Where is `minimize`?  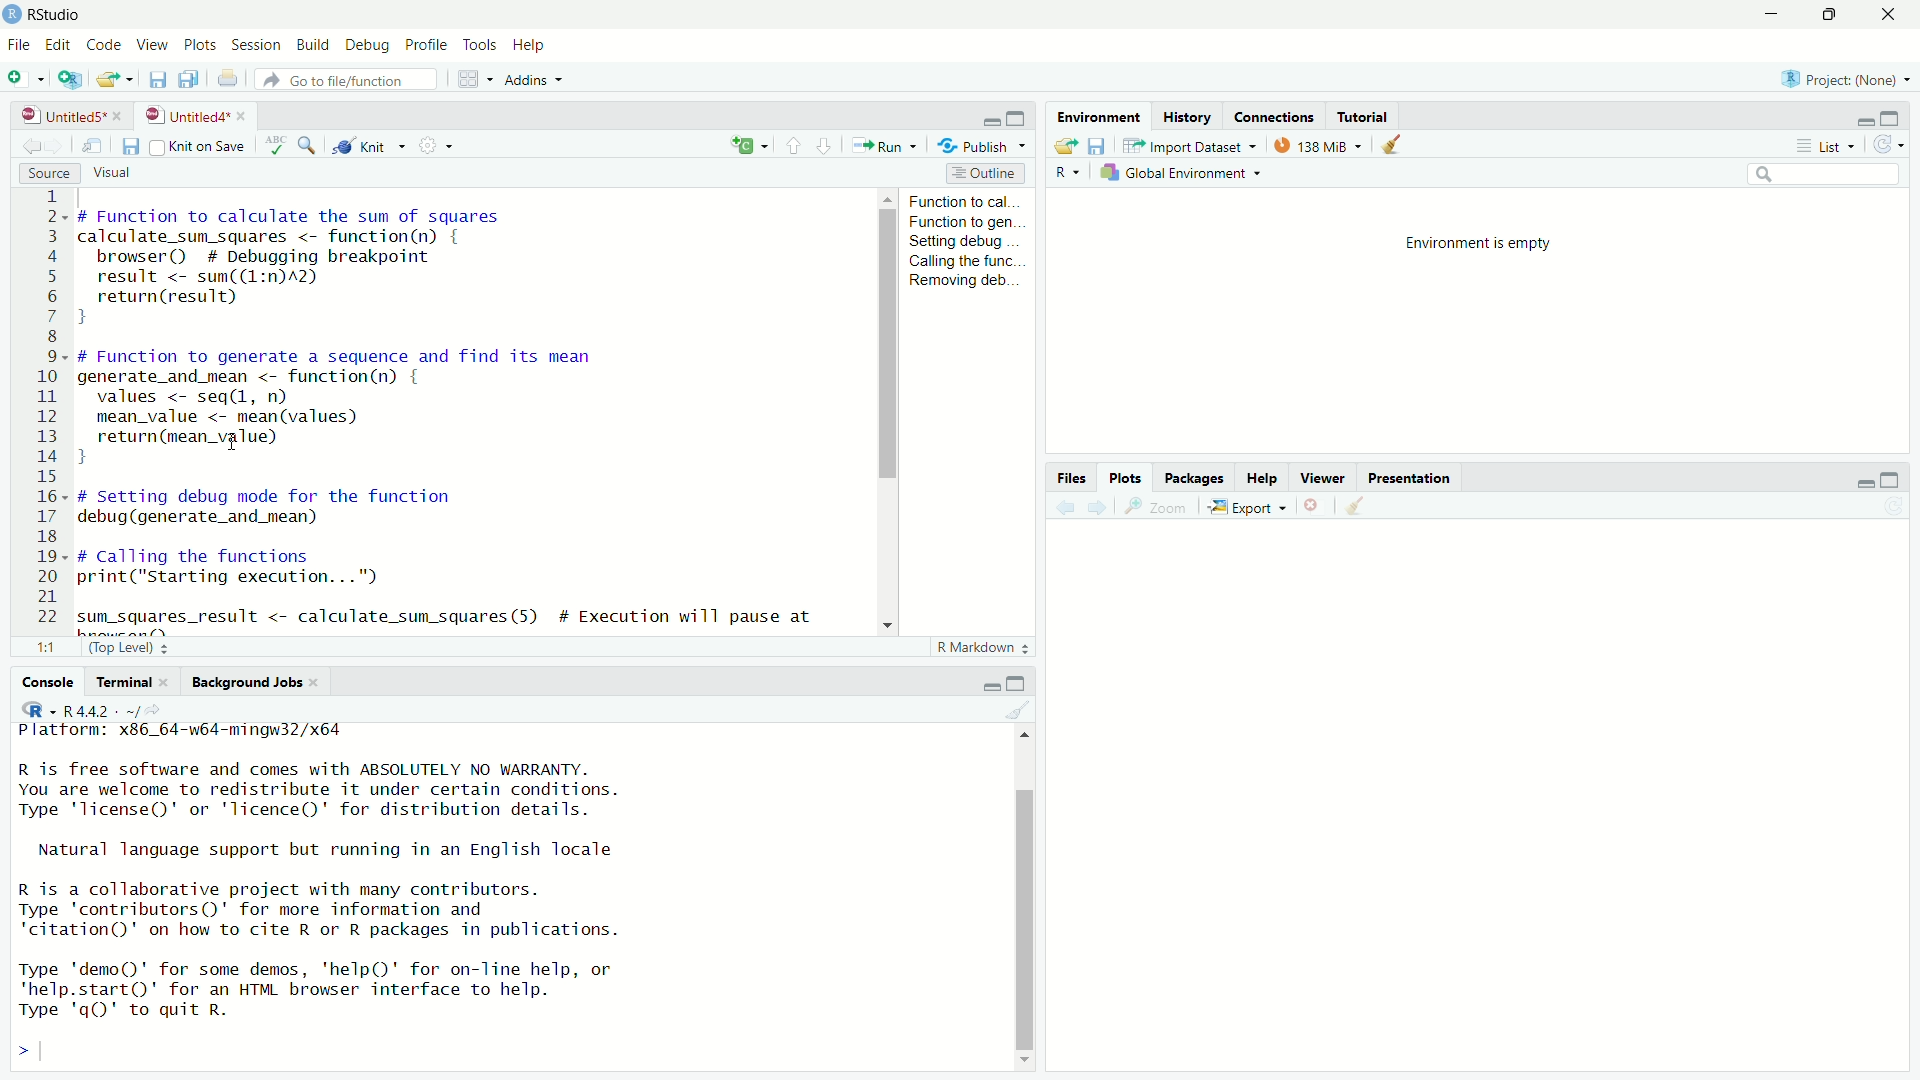
minimize is located at coordinates (1858, 119).